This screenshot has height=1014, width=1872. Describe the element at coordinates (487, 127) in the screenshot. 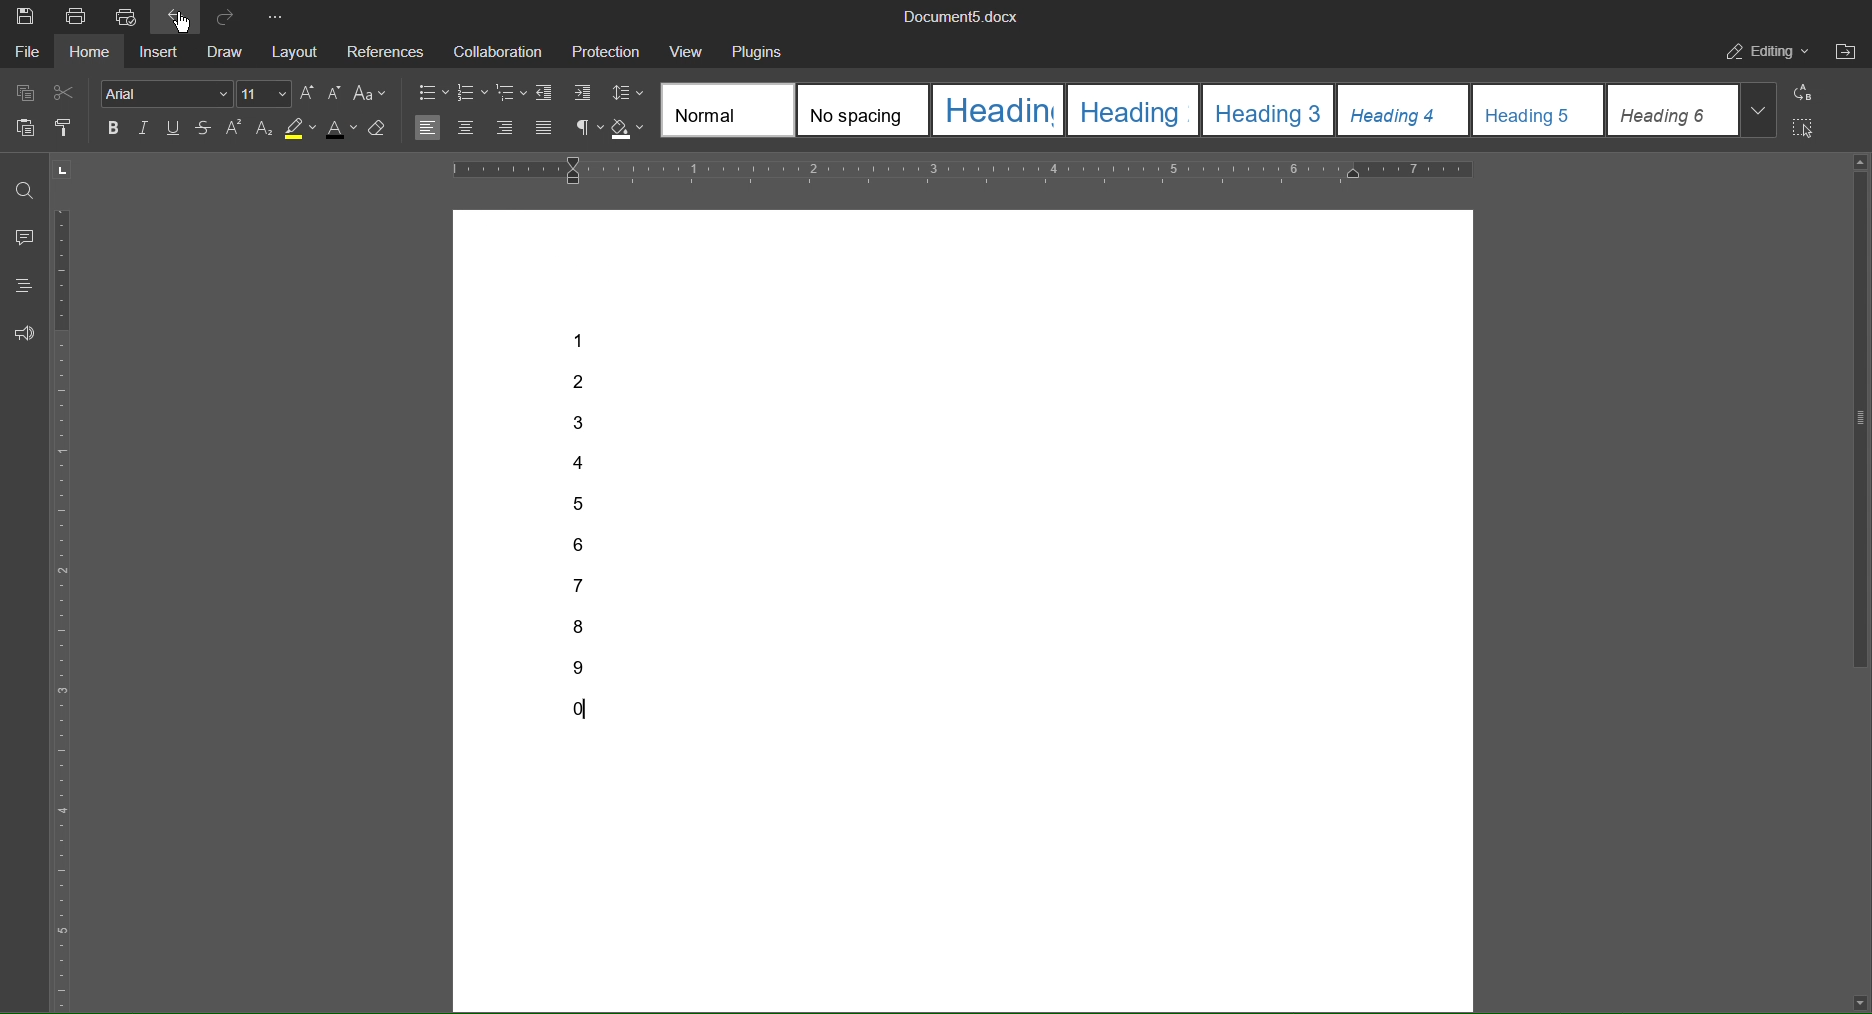

I see `Alignment` at that location.